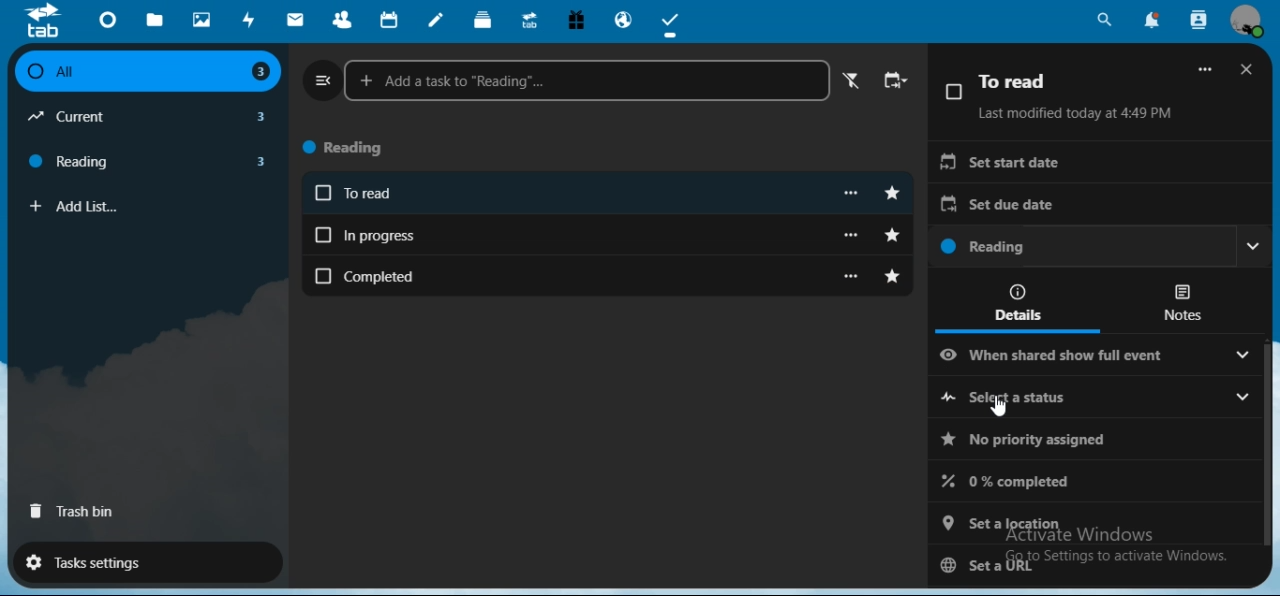 The image size is (1280, 596). I want to click on set a location, so click(1094, 520).